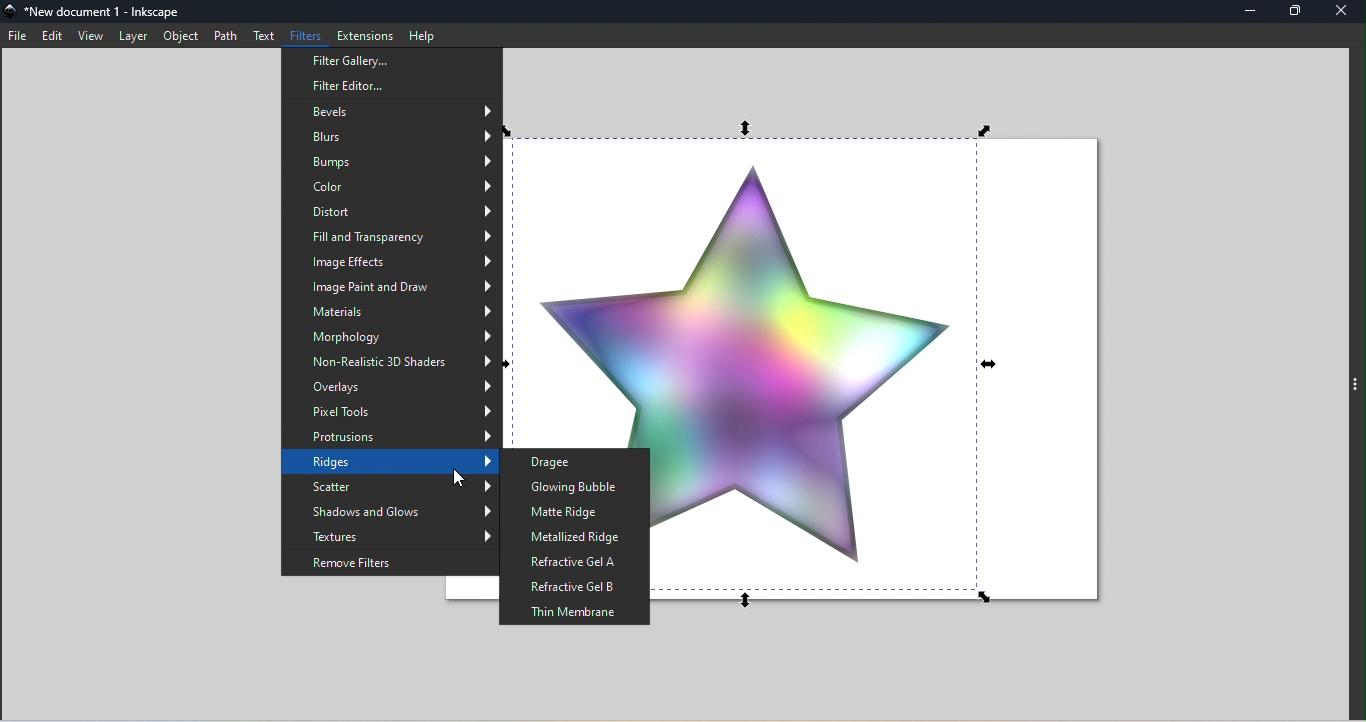 The image size is (1366, 722). Describe the element at coordinates (392, 413) in the screenshot. I see `Pixel tools` at that location.